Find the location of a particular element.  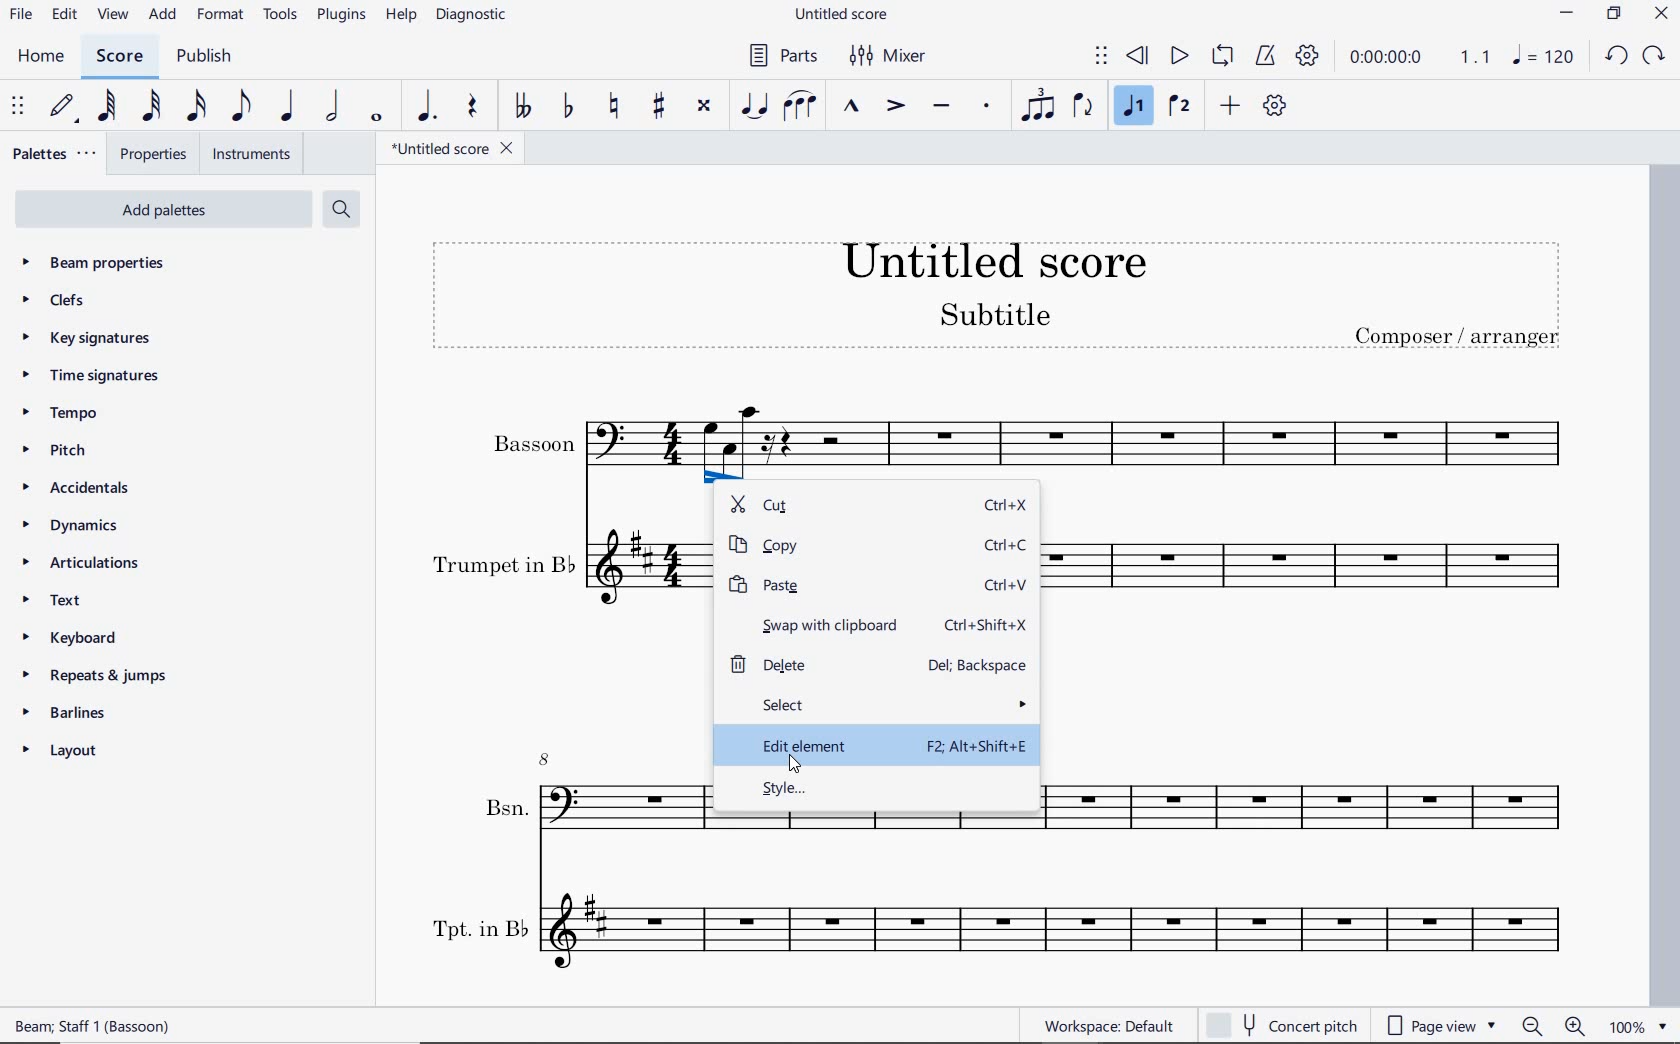

search palettes is located at coordinates (343, 209).